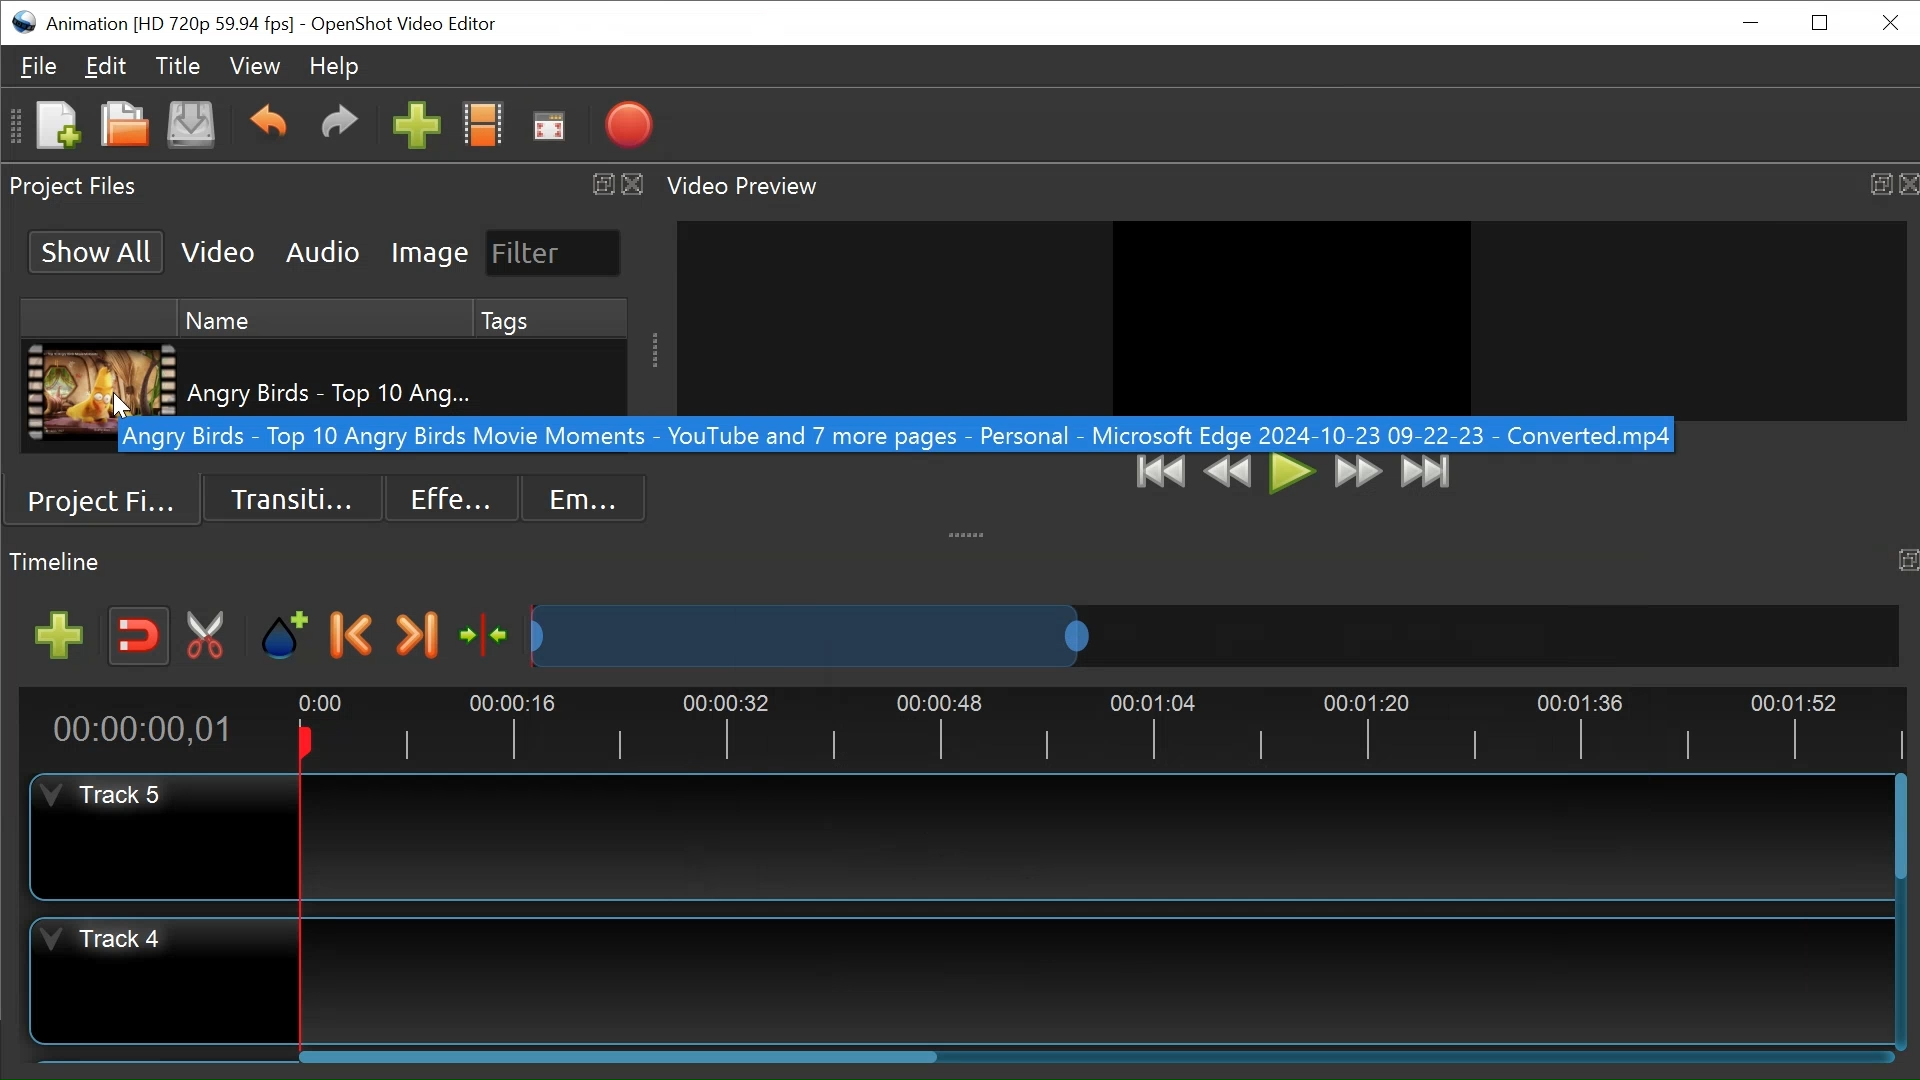  What do you see at coordinates (329, 68) in the screenshot?
I see `Help` at bounding box center [329, 68].